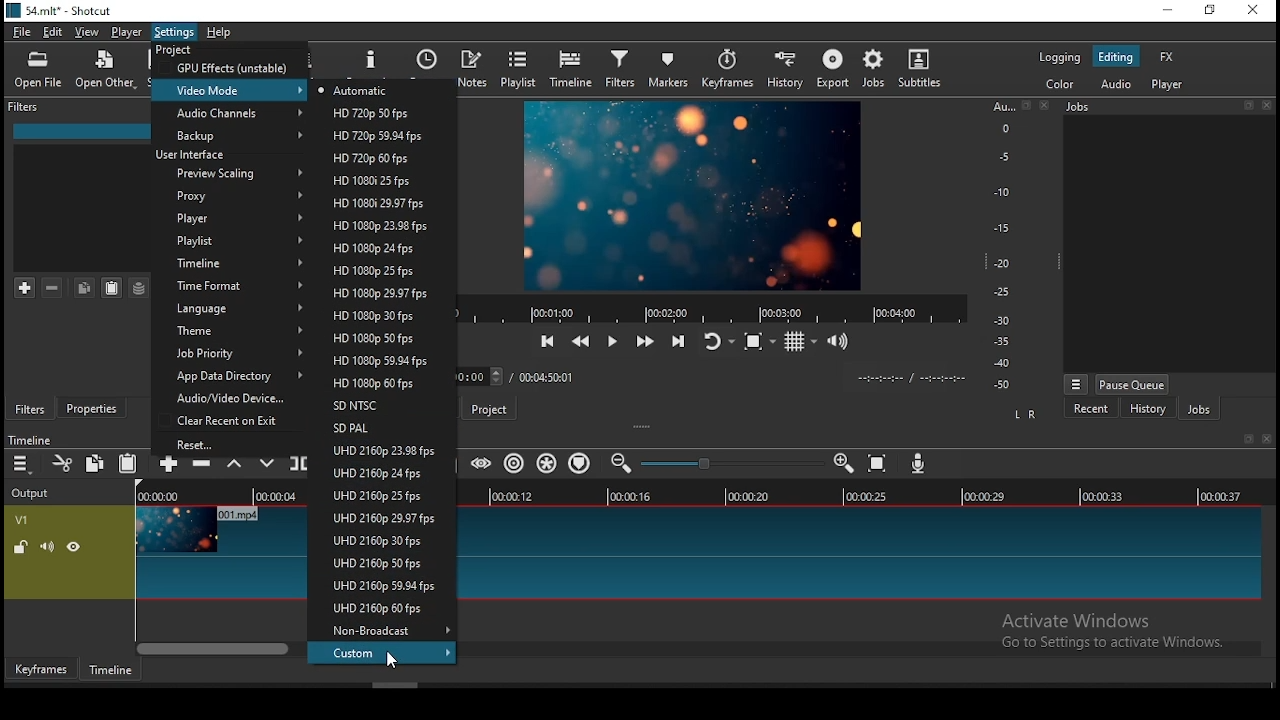  What do you see at coordinates (271, 497) in the screenshot?
I see `00:00:04` at bounding box center [271, 497].